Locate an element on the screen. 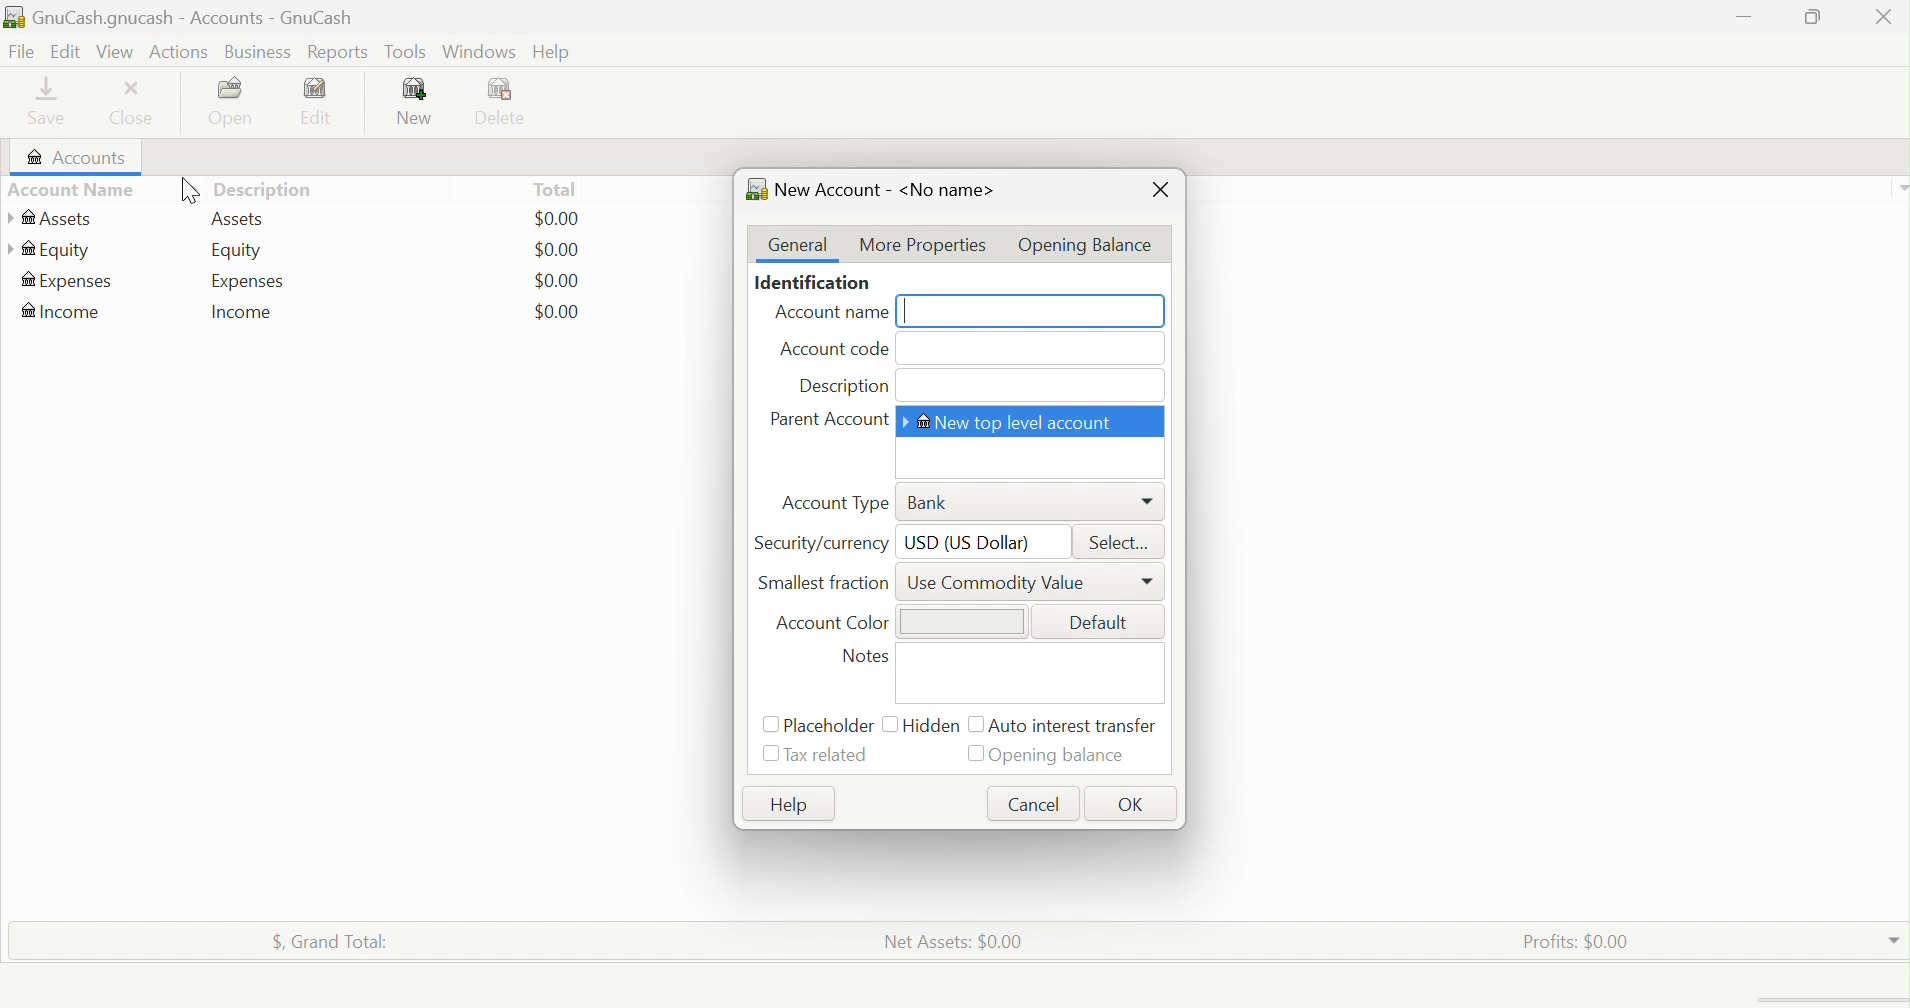  USD (US Dollar) is located at coordinates (969, 542).